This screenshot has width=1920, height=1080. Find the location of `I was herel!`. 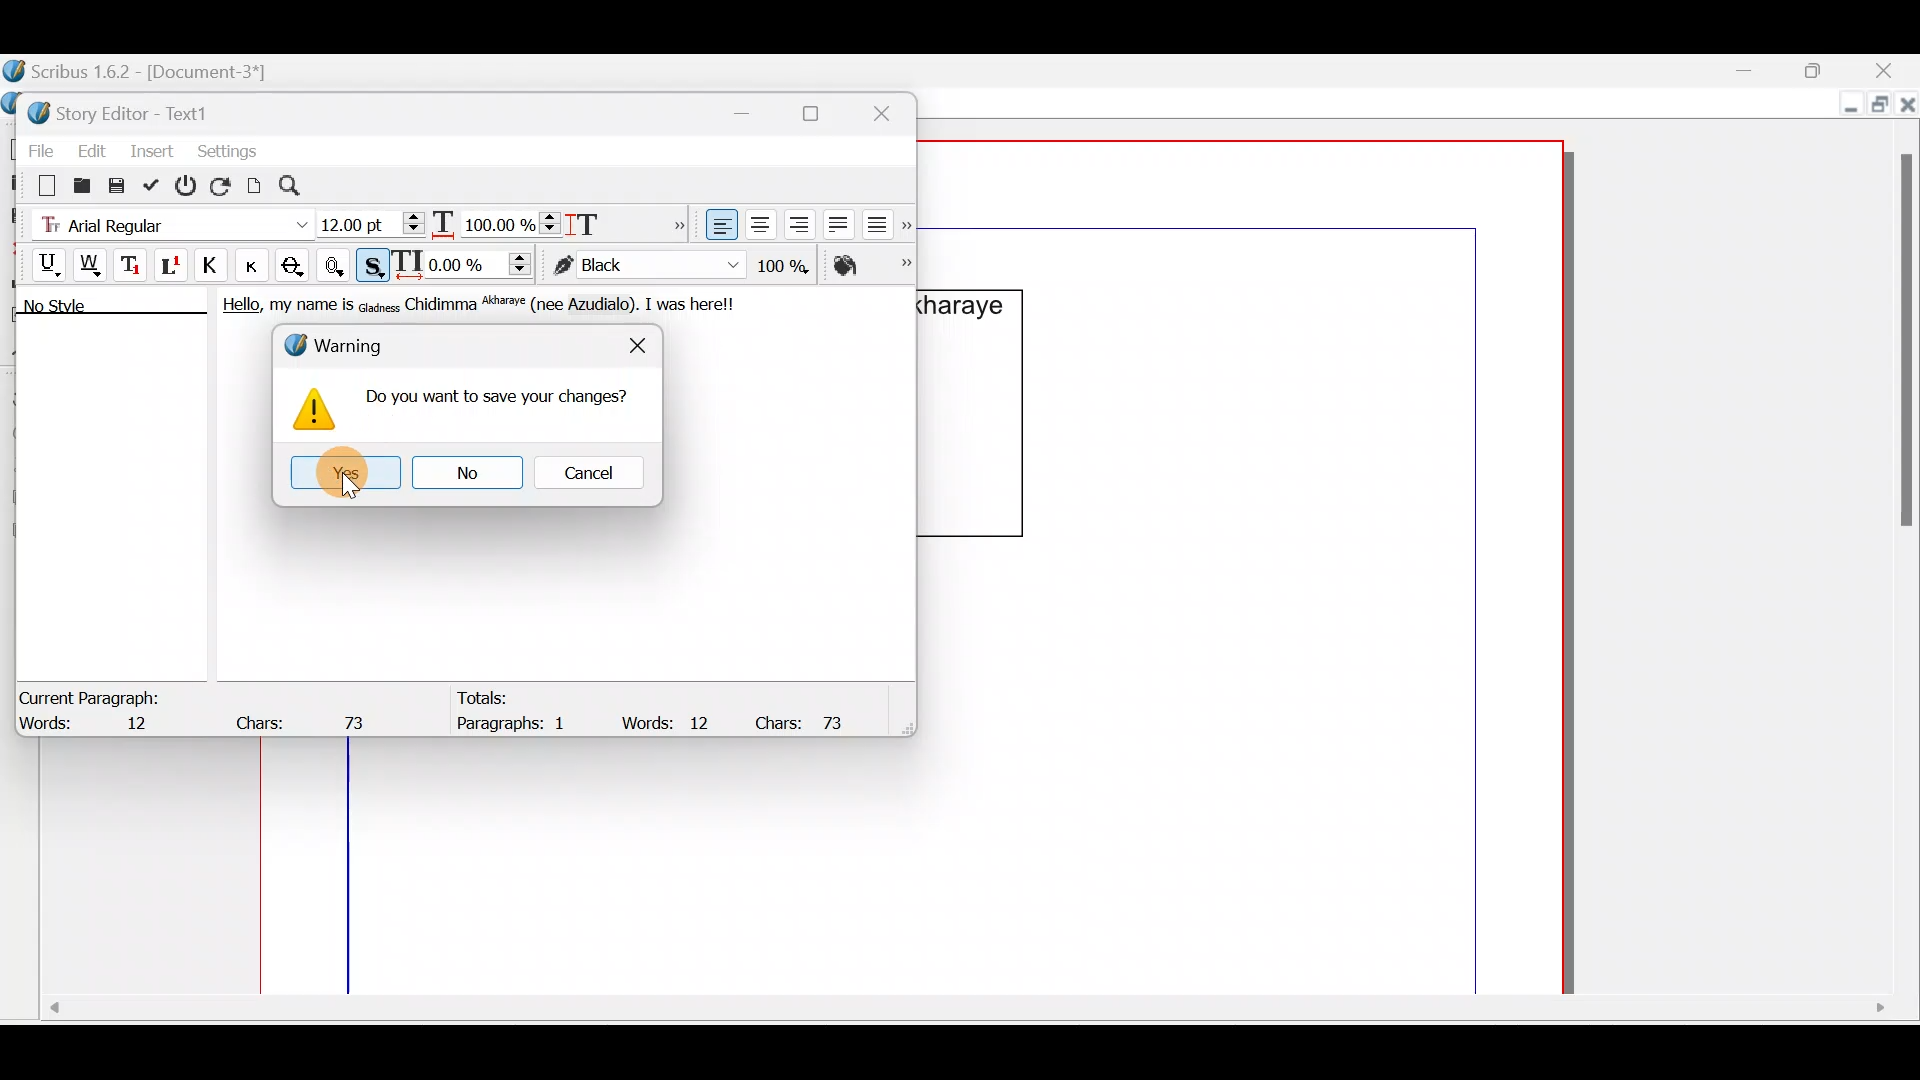

I was herel! is located at coordinates (694, 302).